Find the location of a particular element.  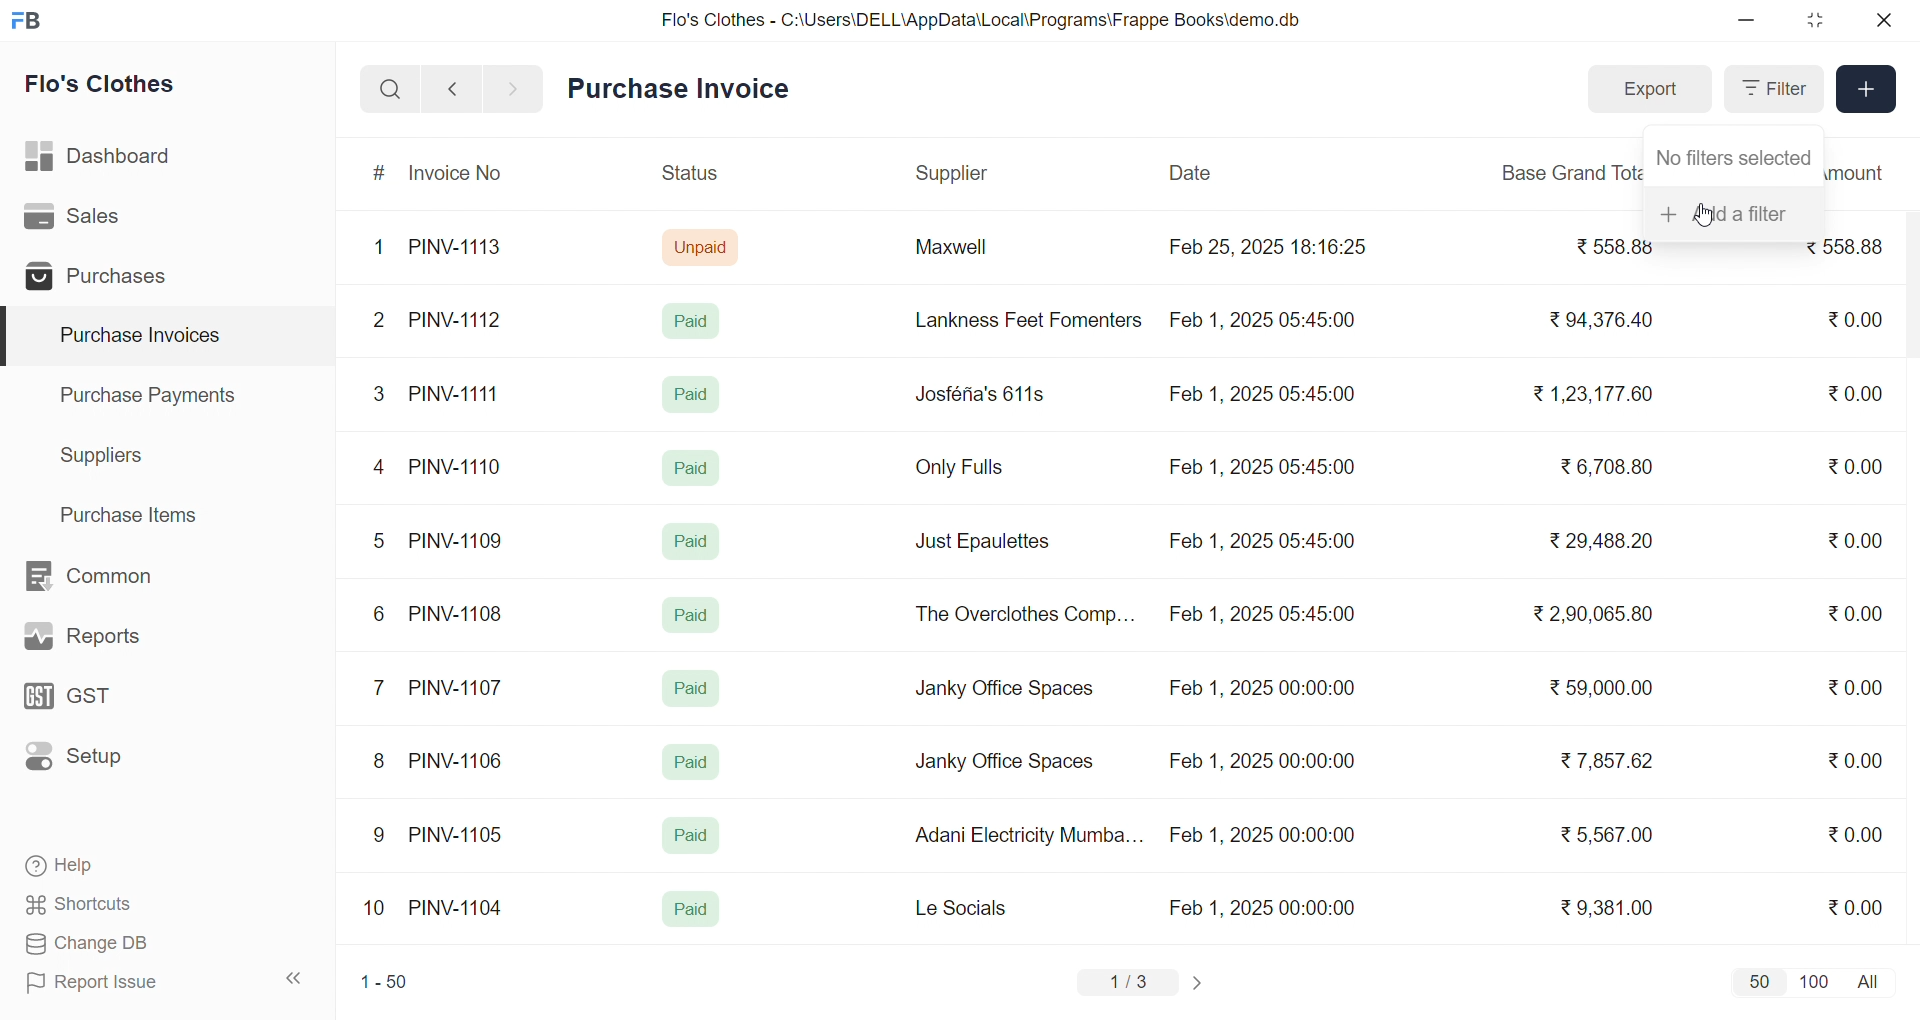

Feb 1, 2025 00:00:00 is located at coordinates (1265, 907).